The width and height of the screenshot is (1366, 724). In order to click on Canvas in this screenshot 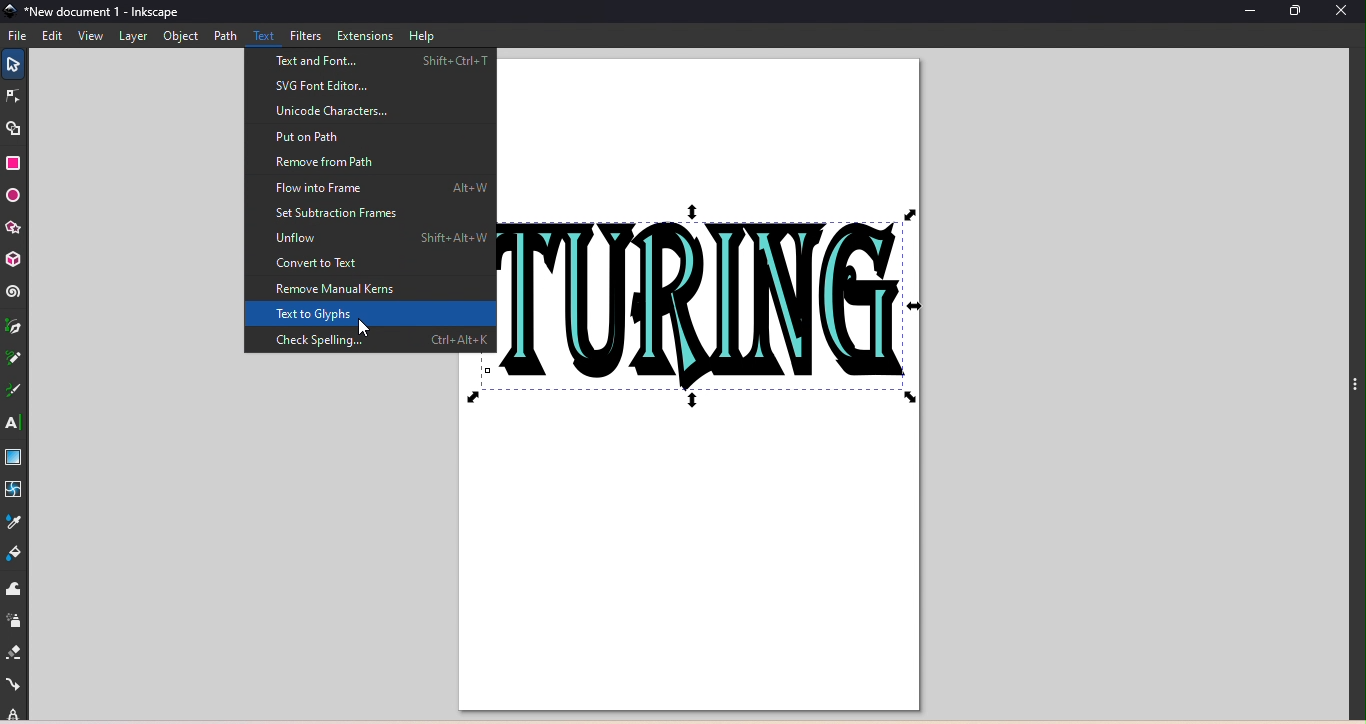, I will do `click(712, 388)`.